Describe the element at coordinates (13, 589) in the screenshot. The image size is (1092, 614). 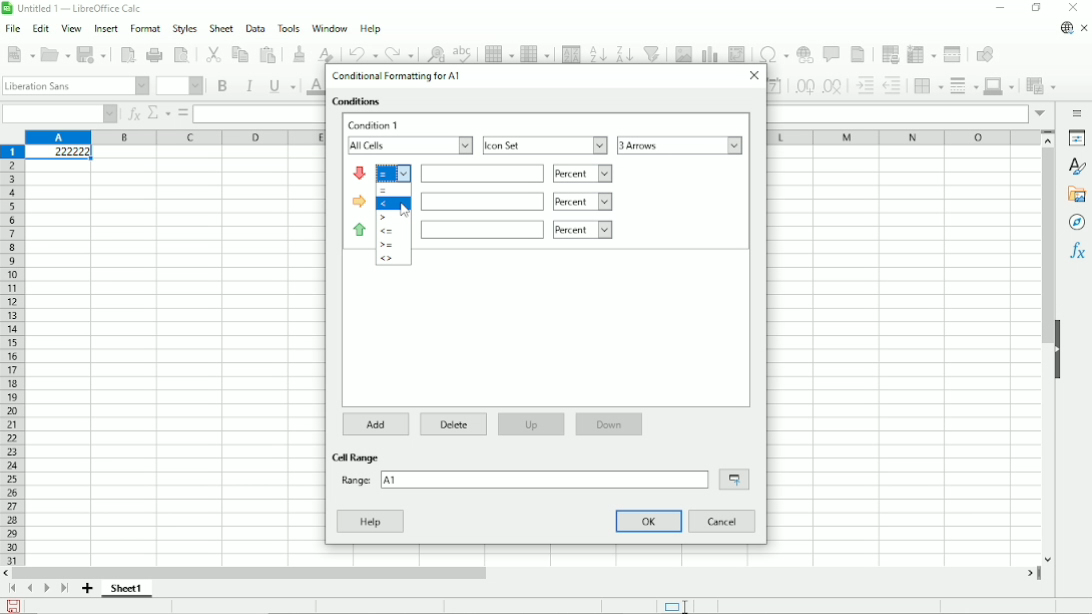
I see `Scroll to first page` at that location.